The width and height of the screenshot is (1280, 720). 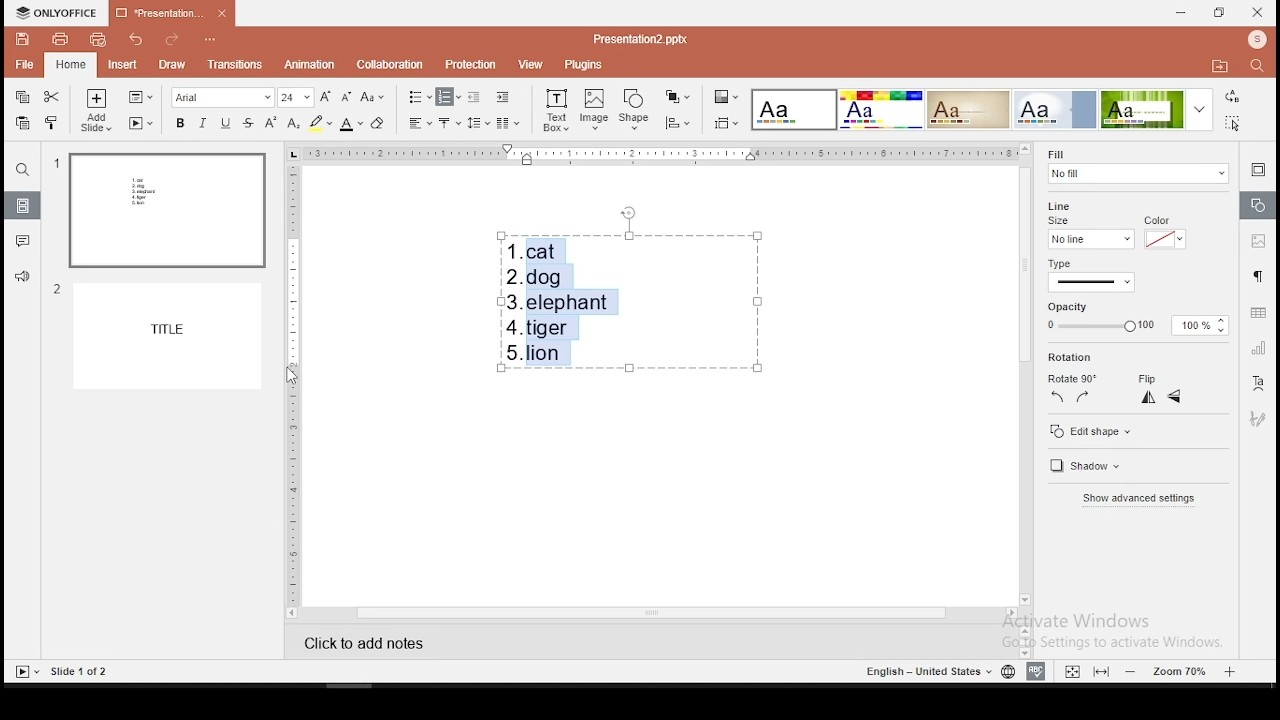 What do you see at coordinates (266, 122) in the screenshot?
I see `superscript` at bounding box center [266, 122].